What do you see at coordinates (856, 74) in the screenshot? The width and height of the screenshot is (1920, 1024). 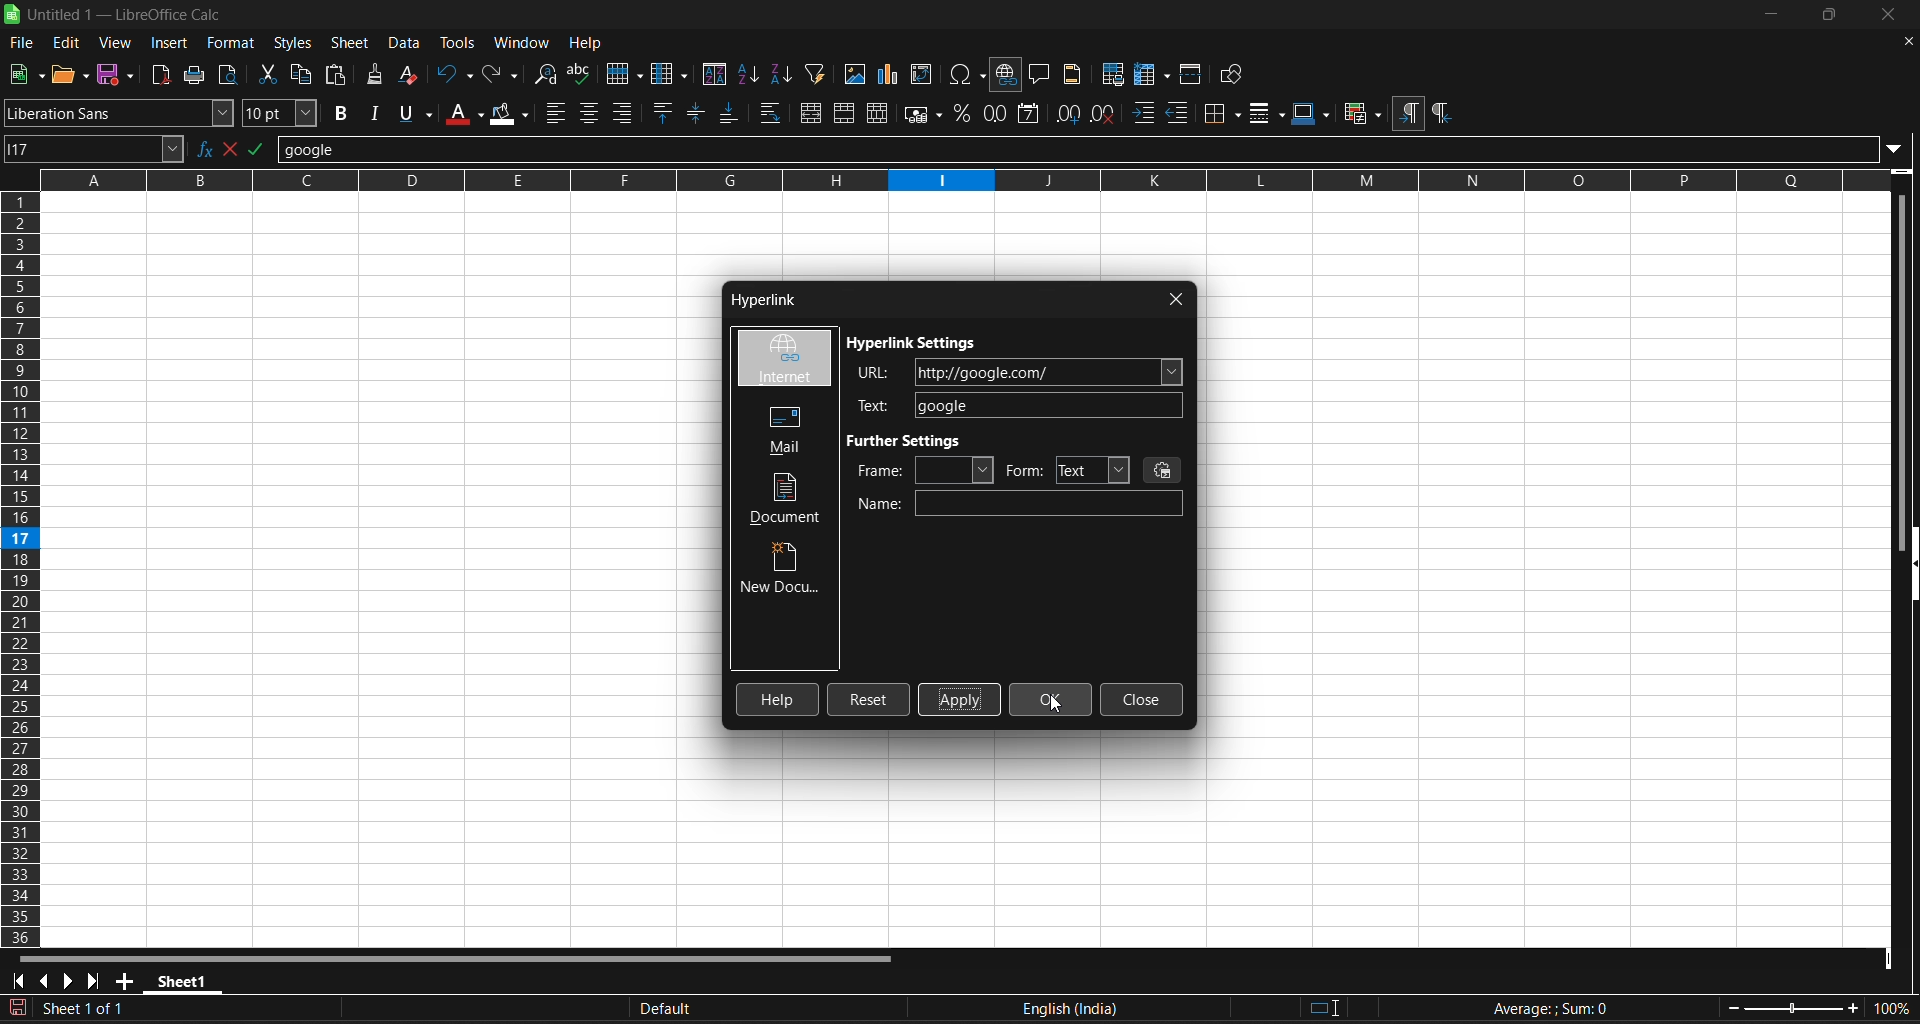 I see `insert image` at bounding box center [856, 74].